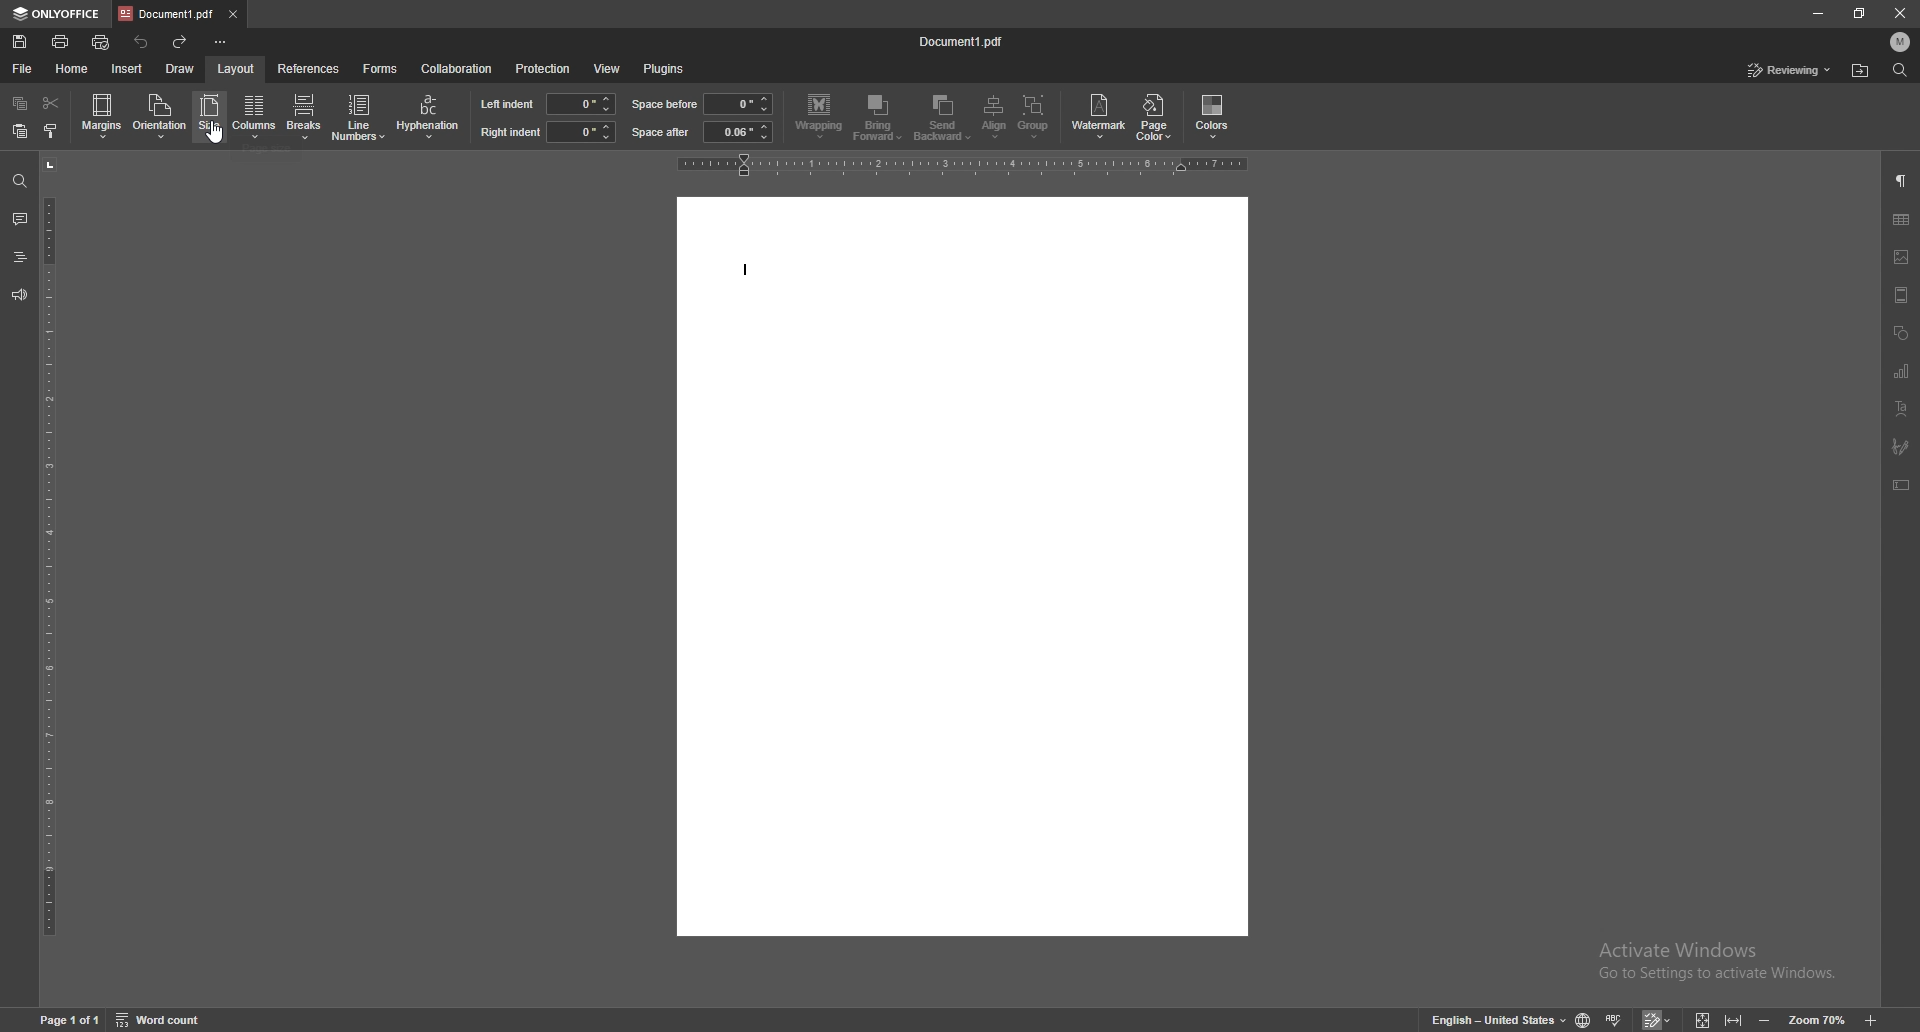  What do you see at coordinates (1900, 12) in the screenshot?
I see `close` at bounding box center [1900, 12].